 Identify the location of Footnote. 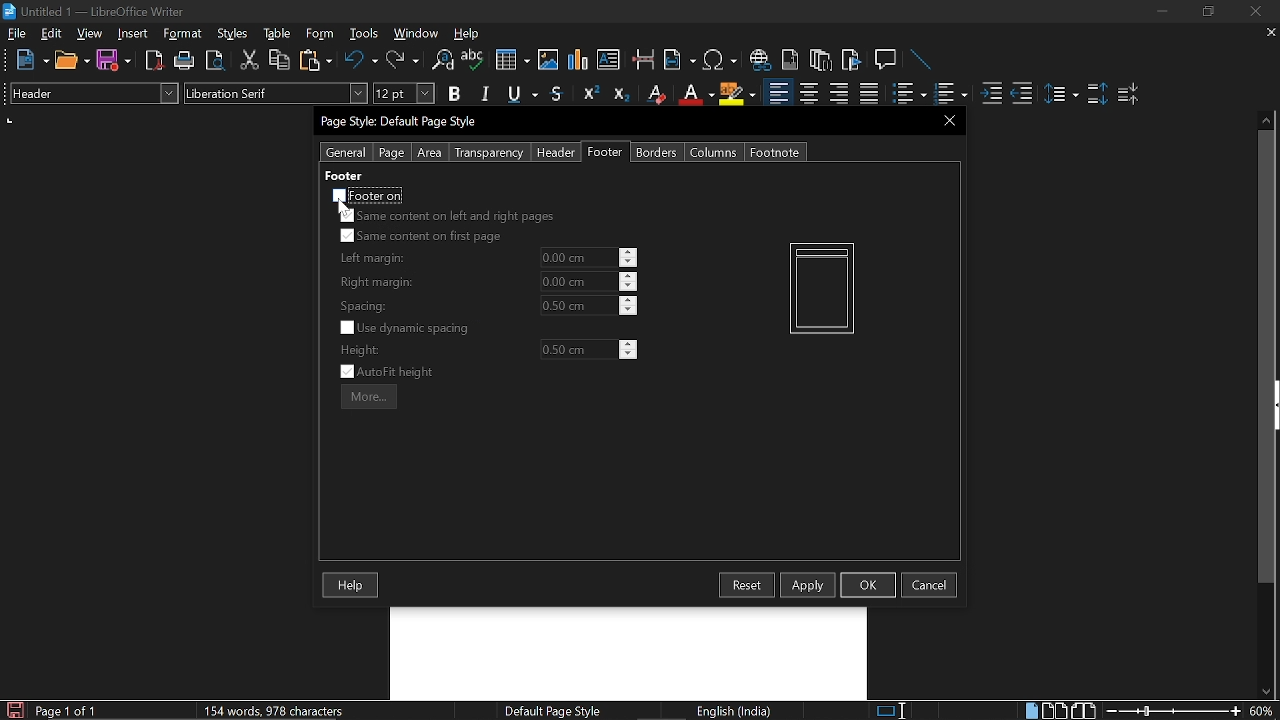
(774, 152).